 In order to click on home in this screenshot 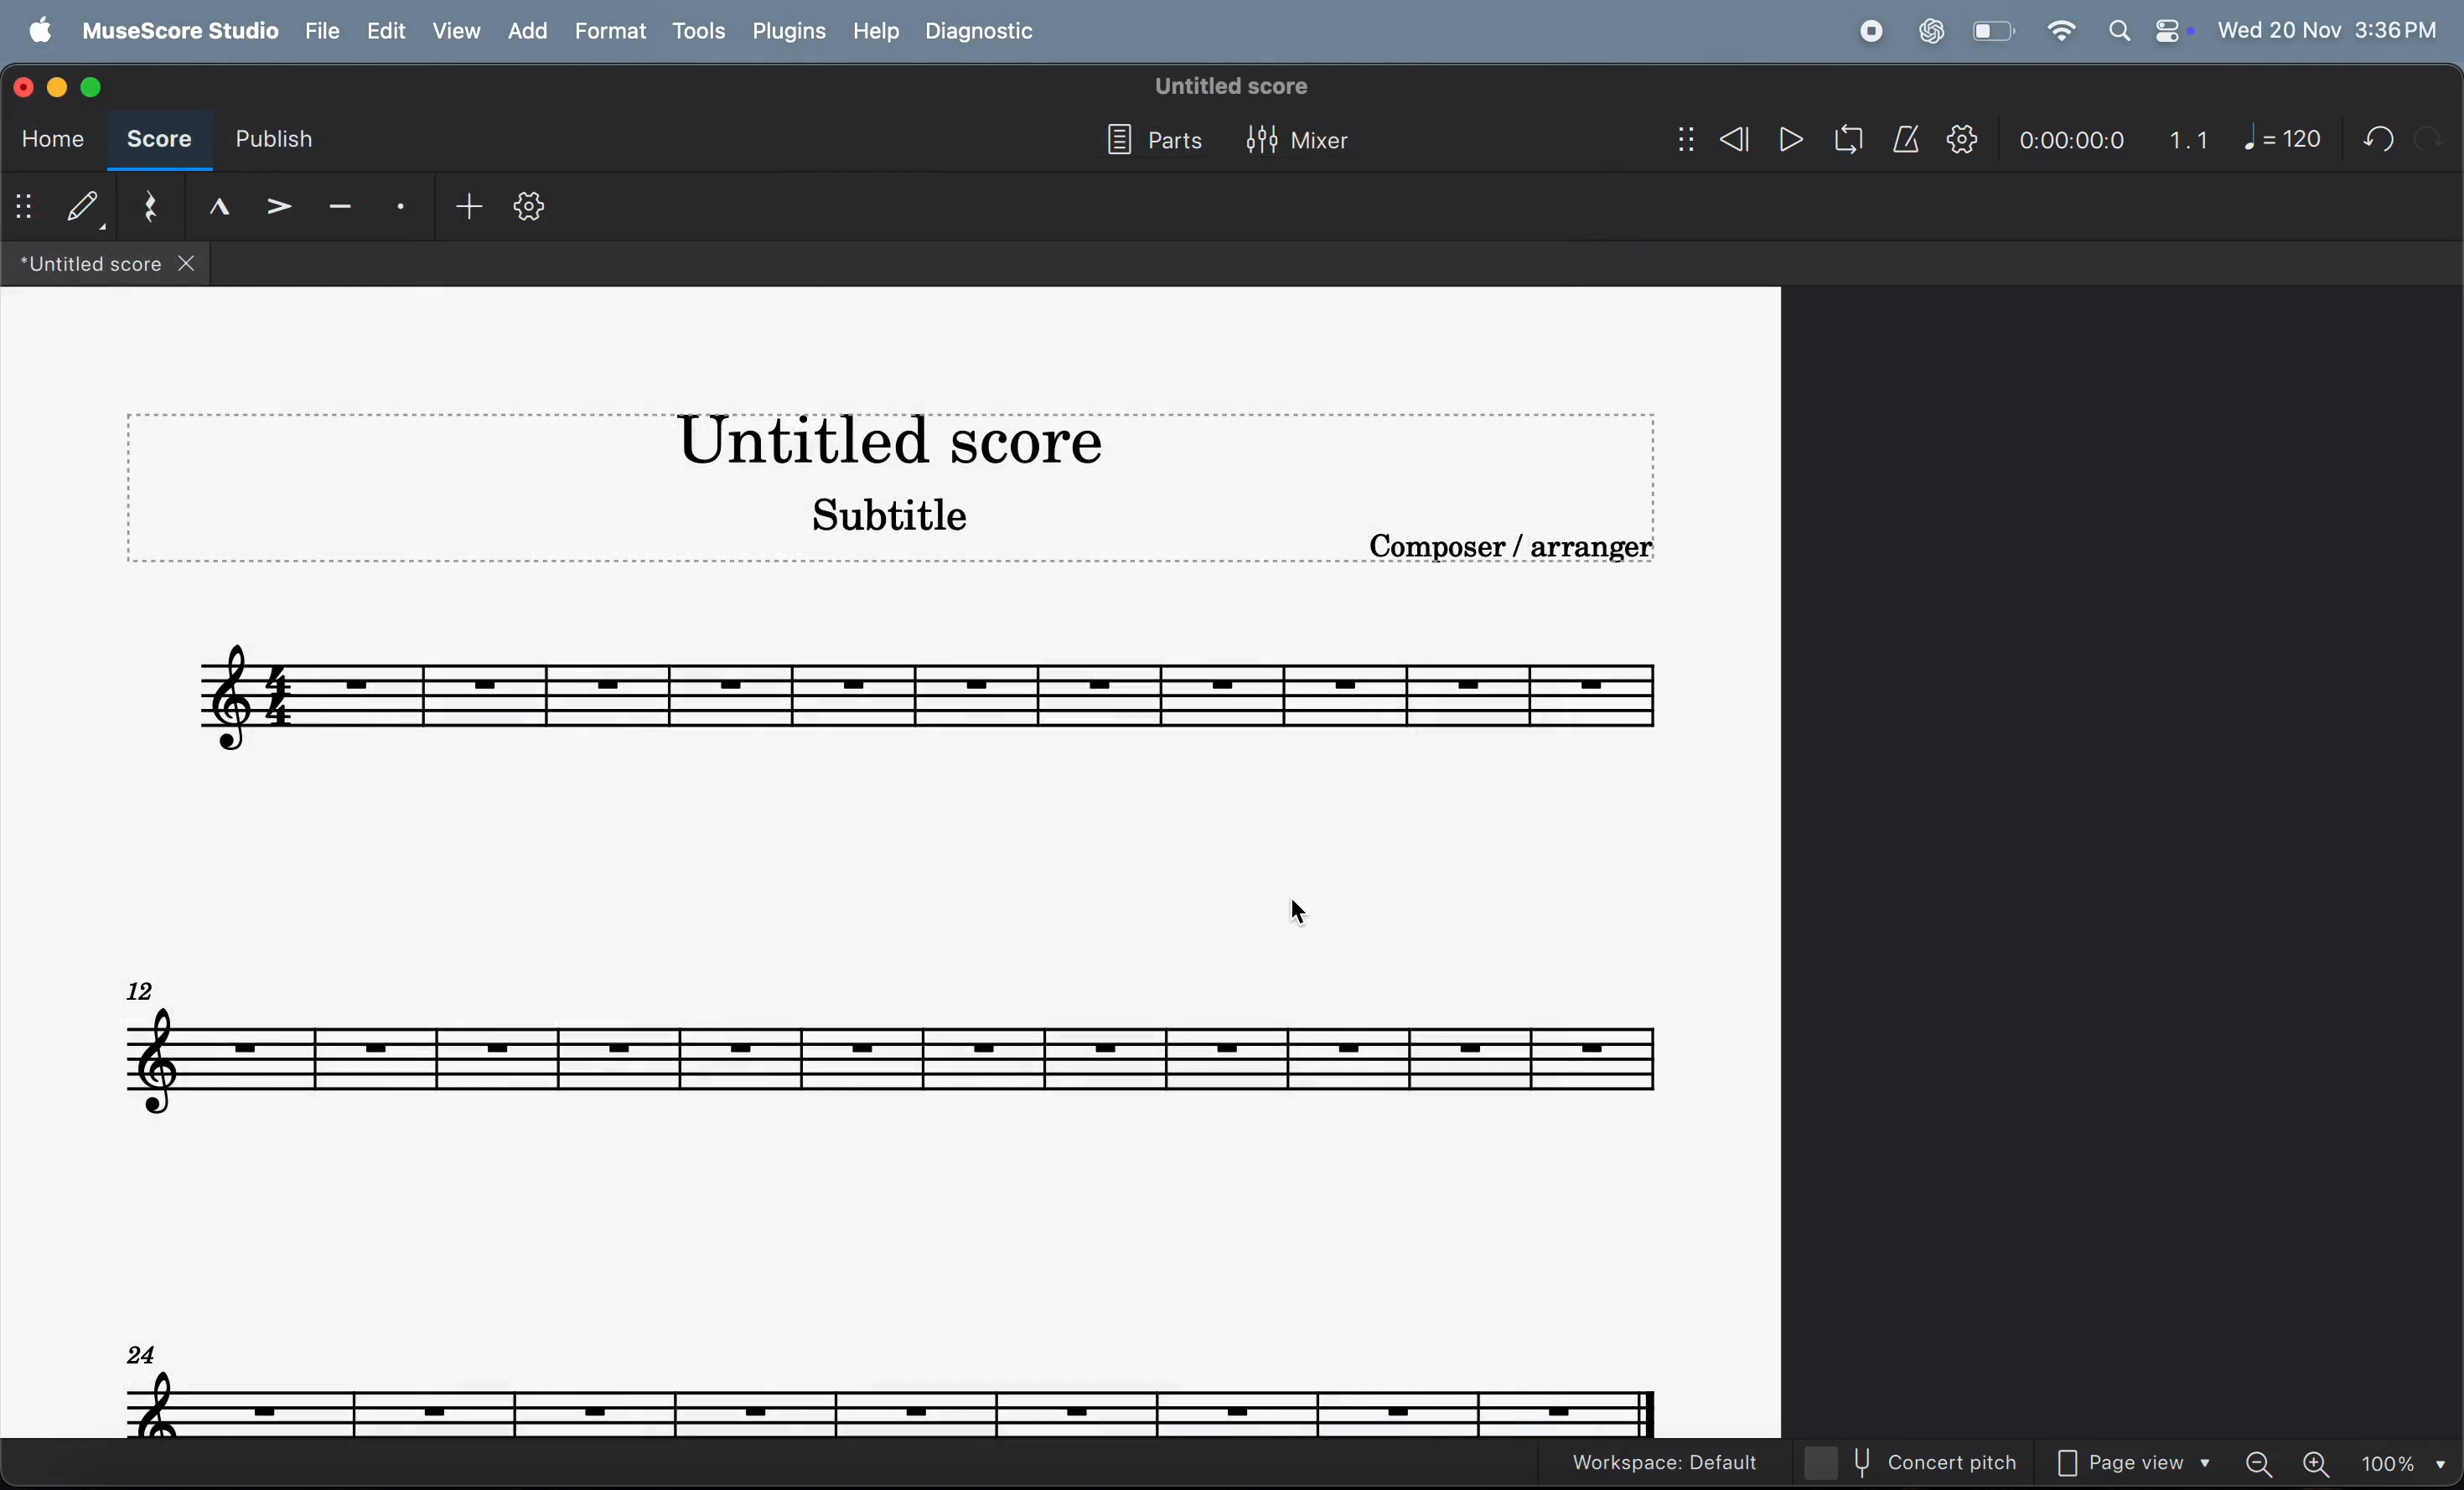, I will do `click(47, 139)`.